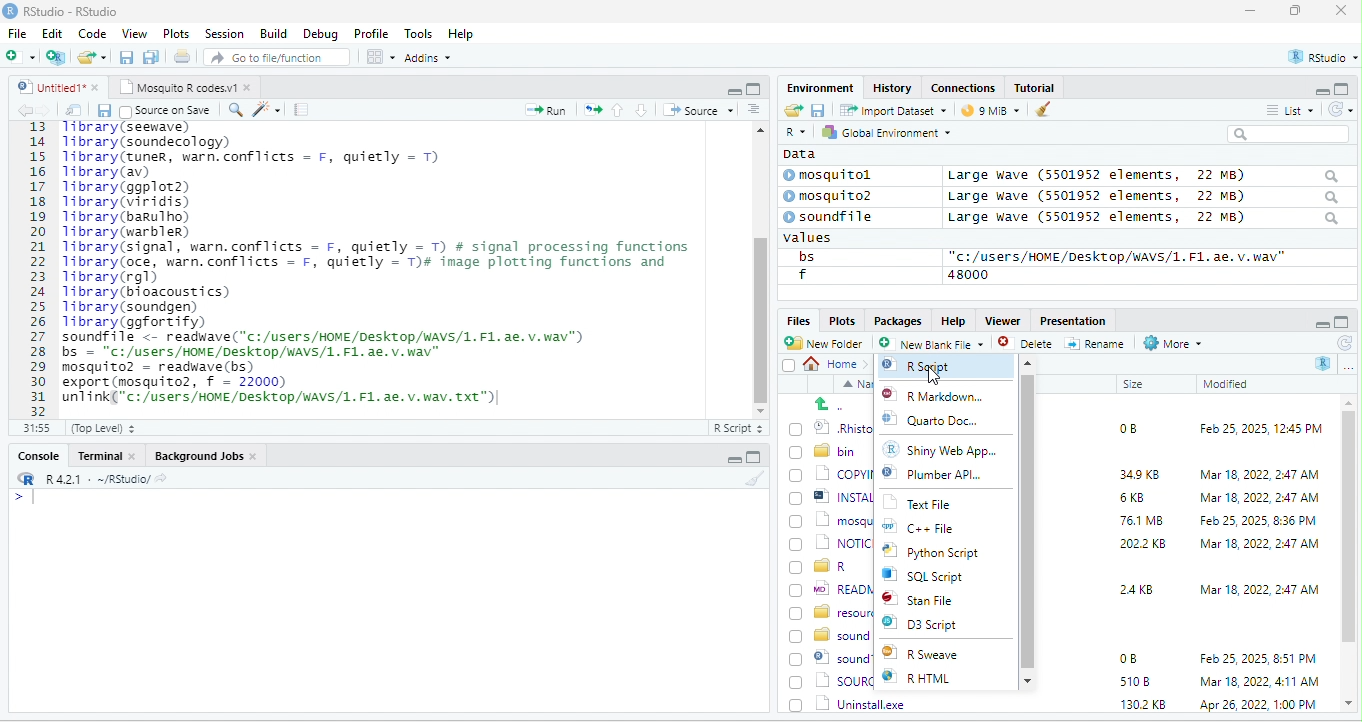  Describe the element at coordinates (802, 275) in the screenshot. I see `f` at that location.